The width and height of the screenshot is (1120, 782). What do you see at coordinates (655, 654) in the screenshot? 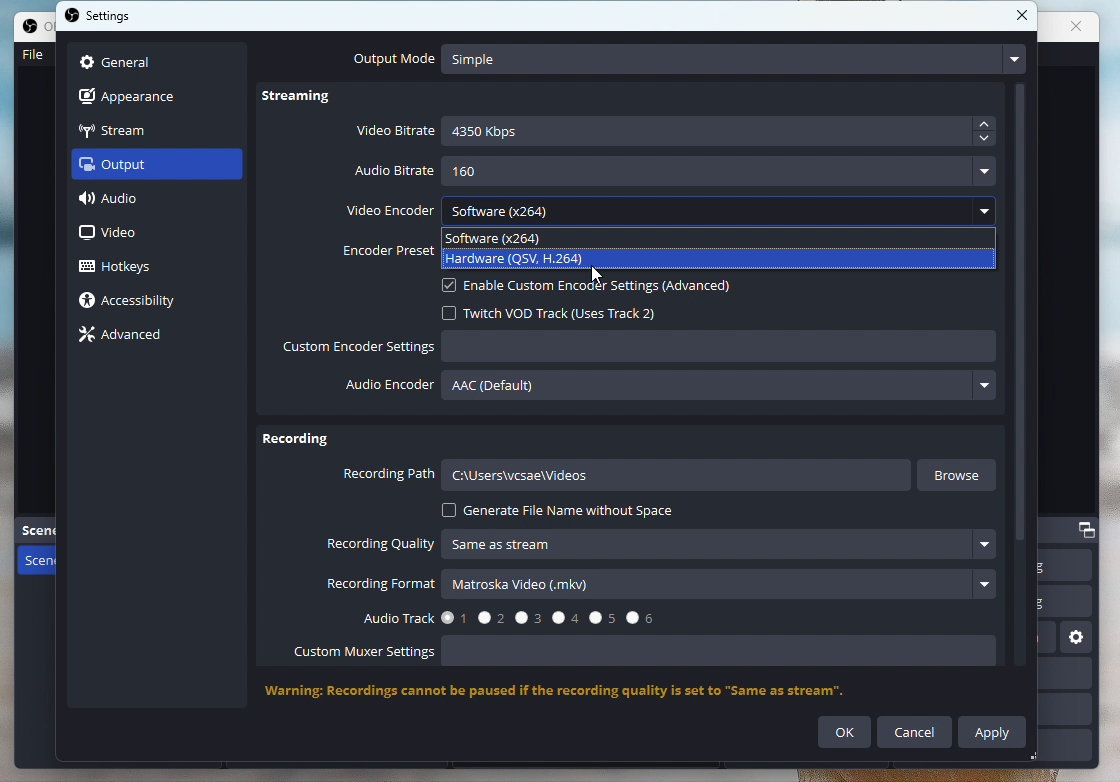
I see `Custom Muxer Settings` at bounding box center [655, 654].